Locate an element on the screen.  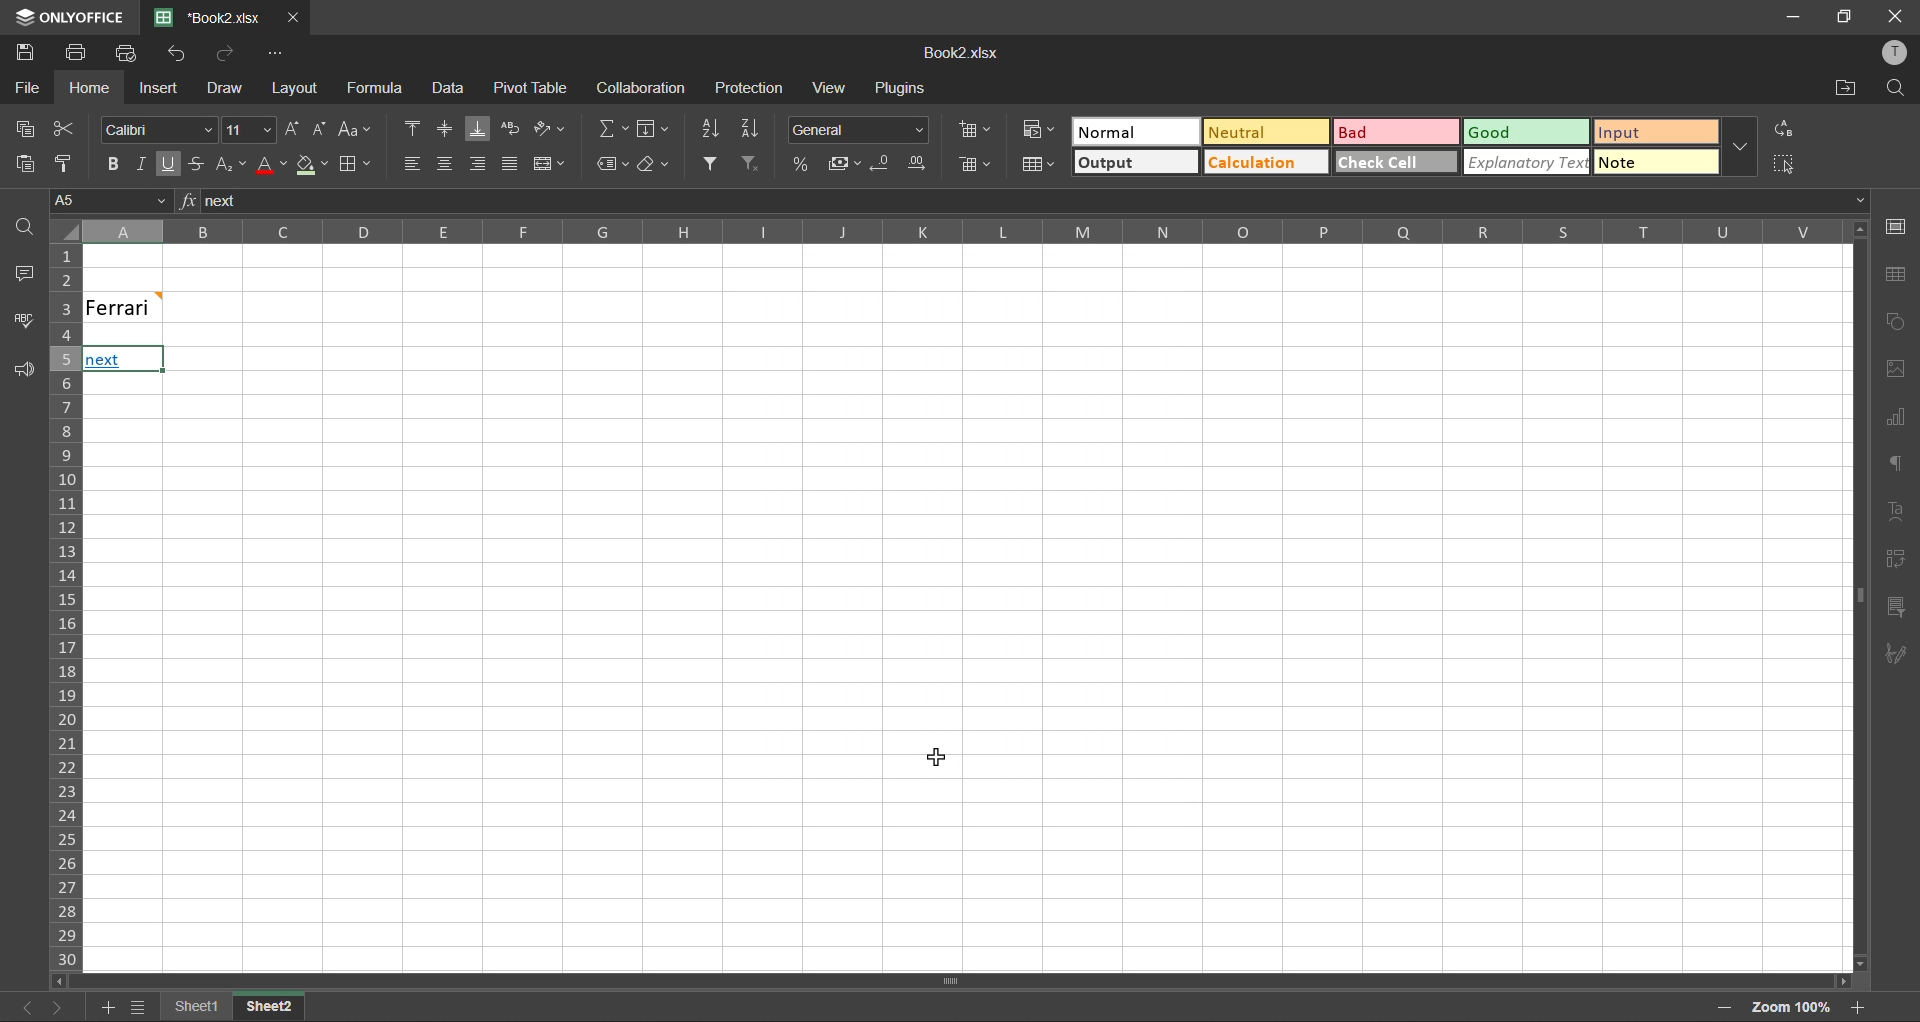
open location is located at coordinates (1839, 89).